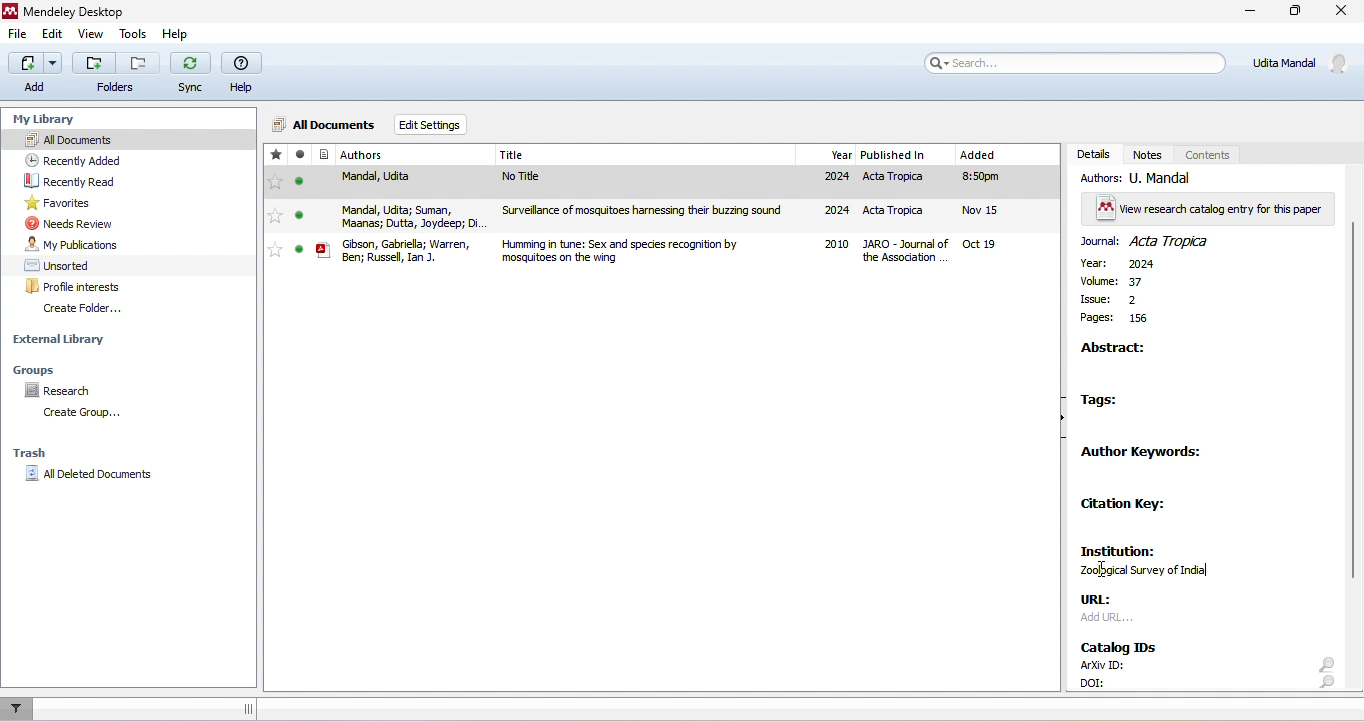  Describe the element at coordinates (127, 140) in the screenshot. I see `all documents` at that location.